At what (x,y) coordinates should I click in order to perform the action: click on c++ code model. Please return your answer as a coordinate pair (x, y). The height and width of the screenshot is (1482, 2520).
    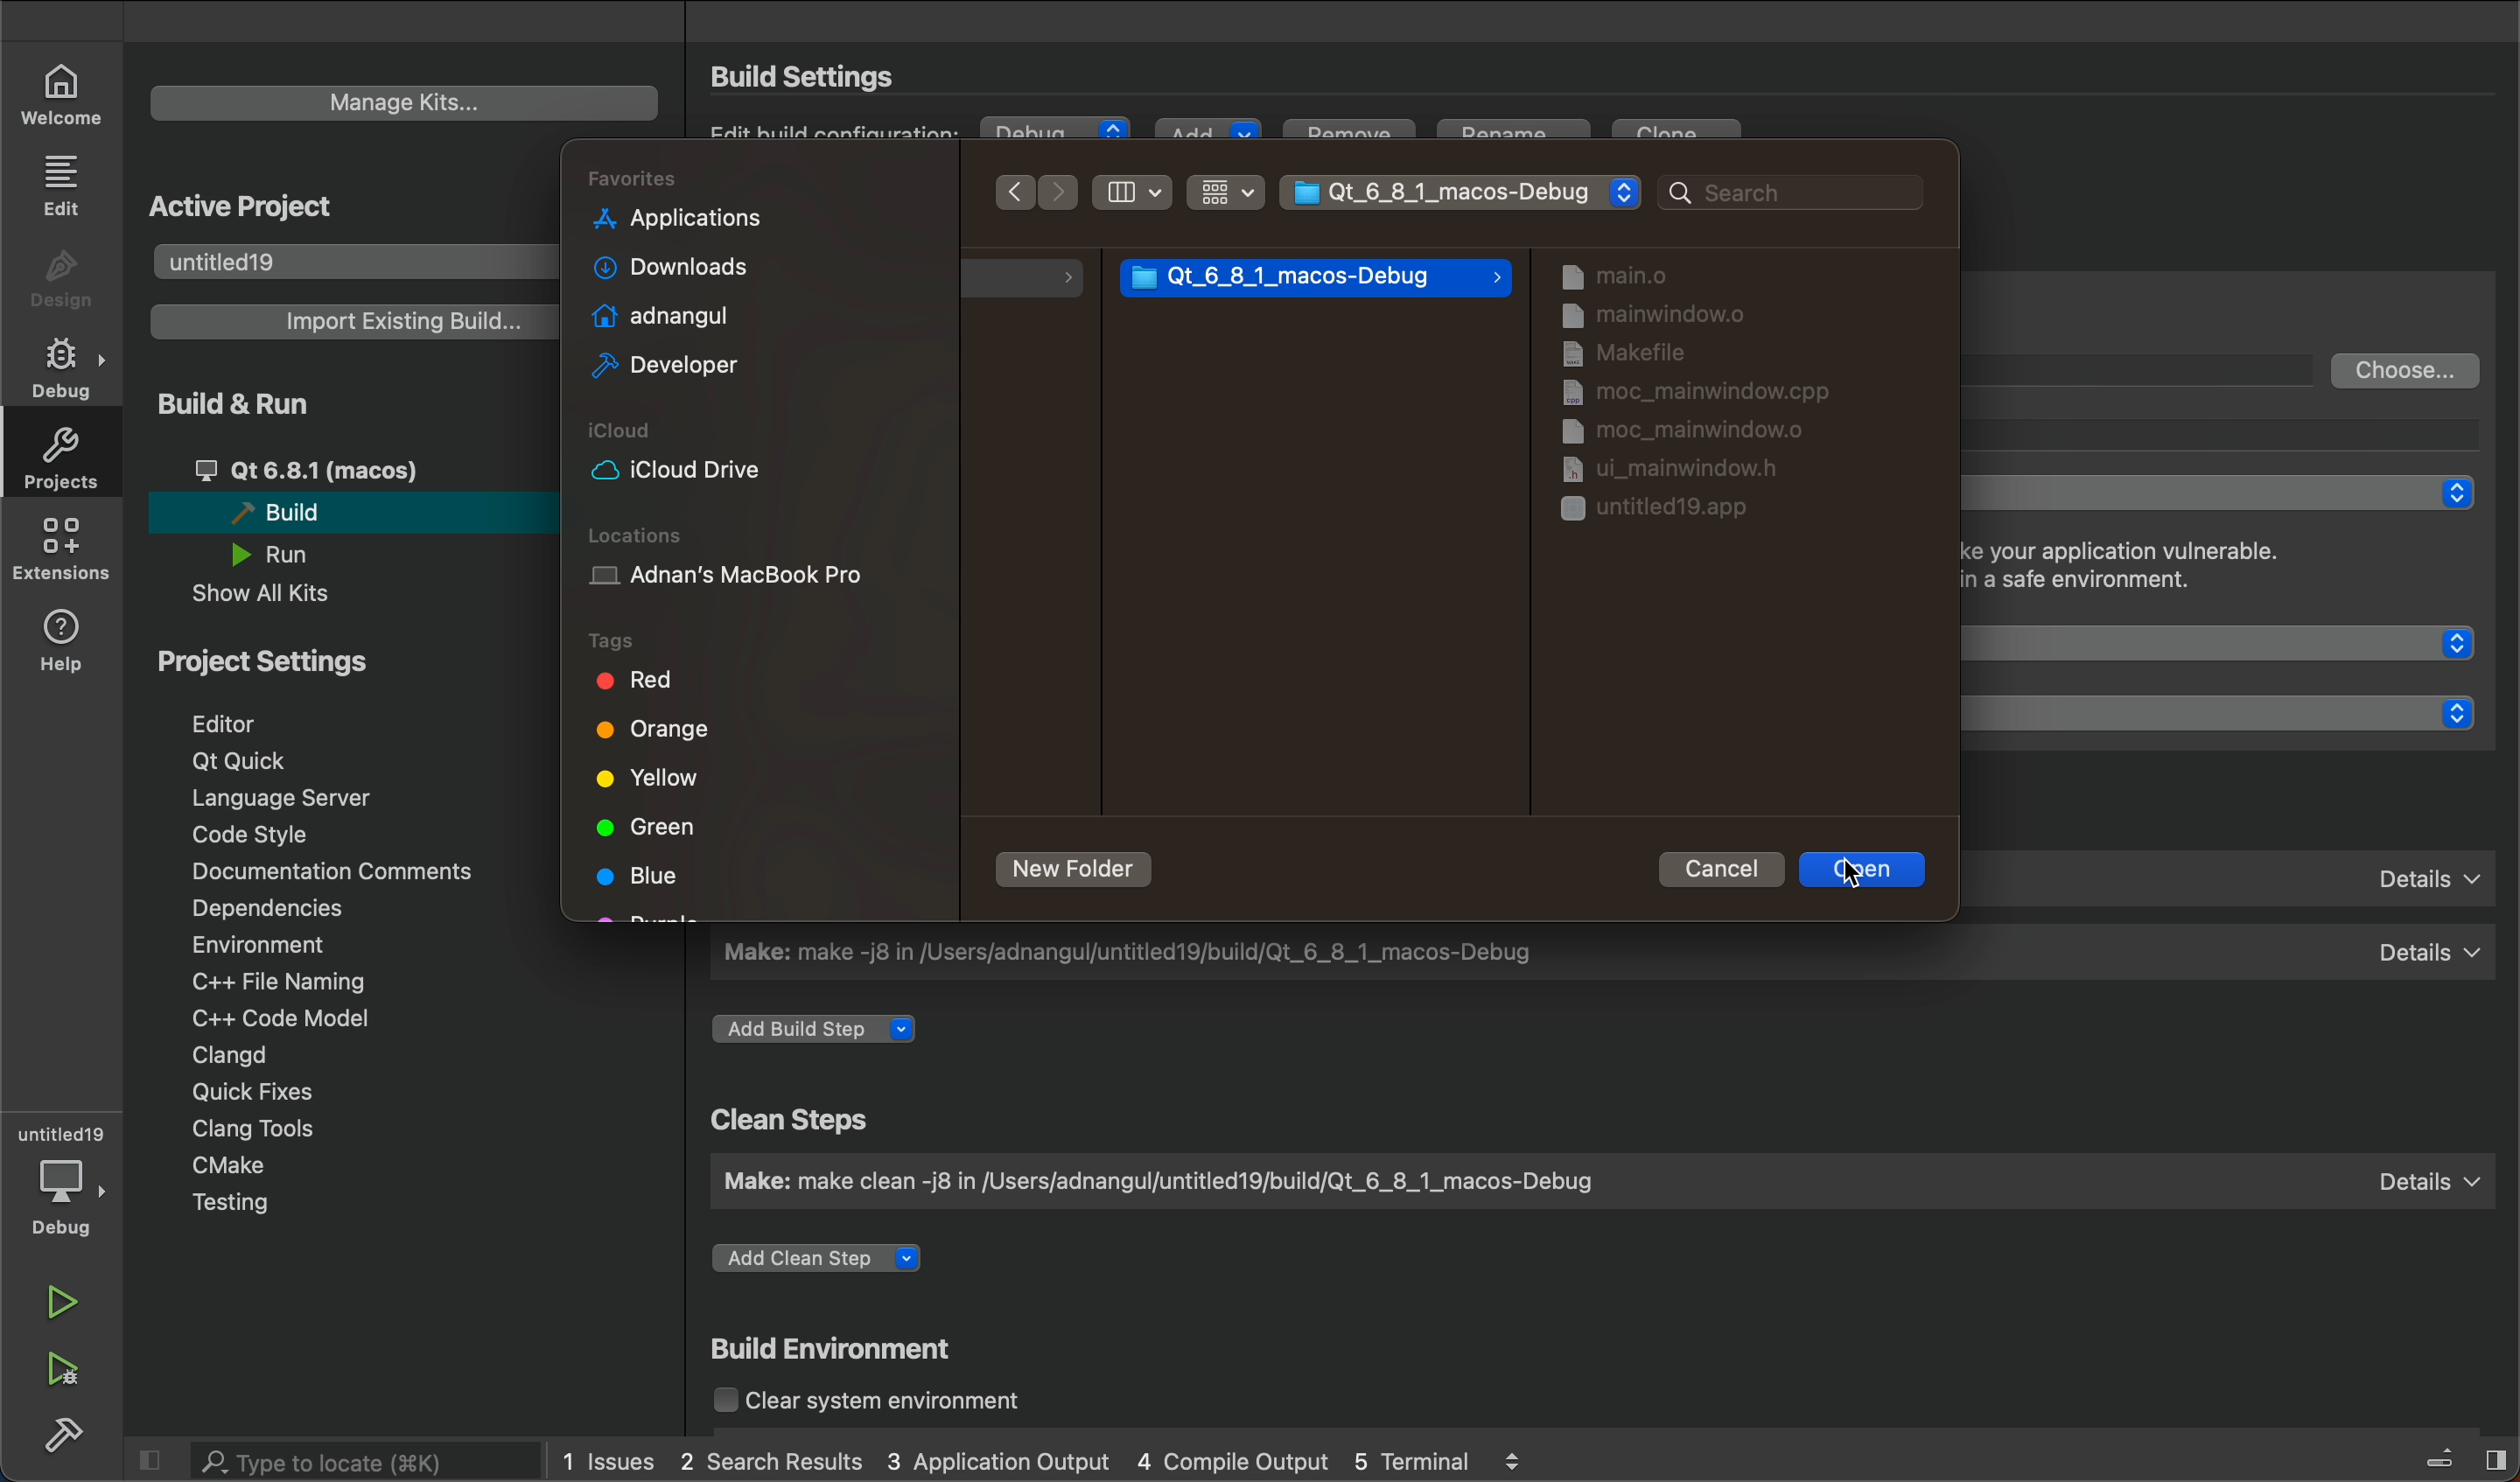
    Looking at the image, I should click on (276, 1018).